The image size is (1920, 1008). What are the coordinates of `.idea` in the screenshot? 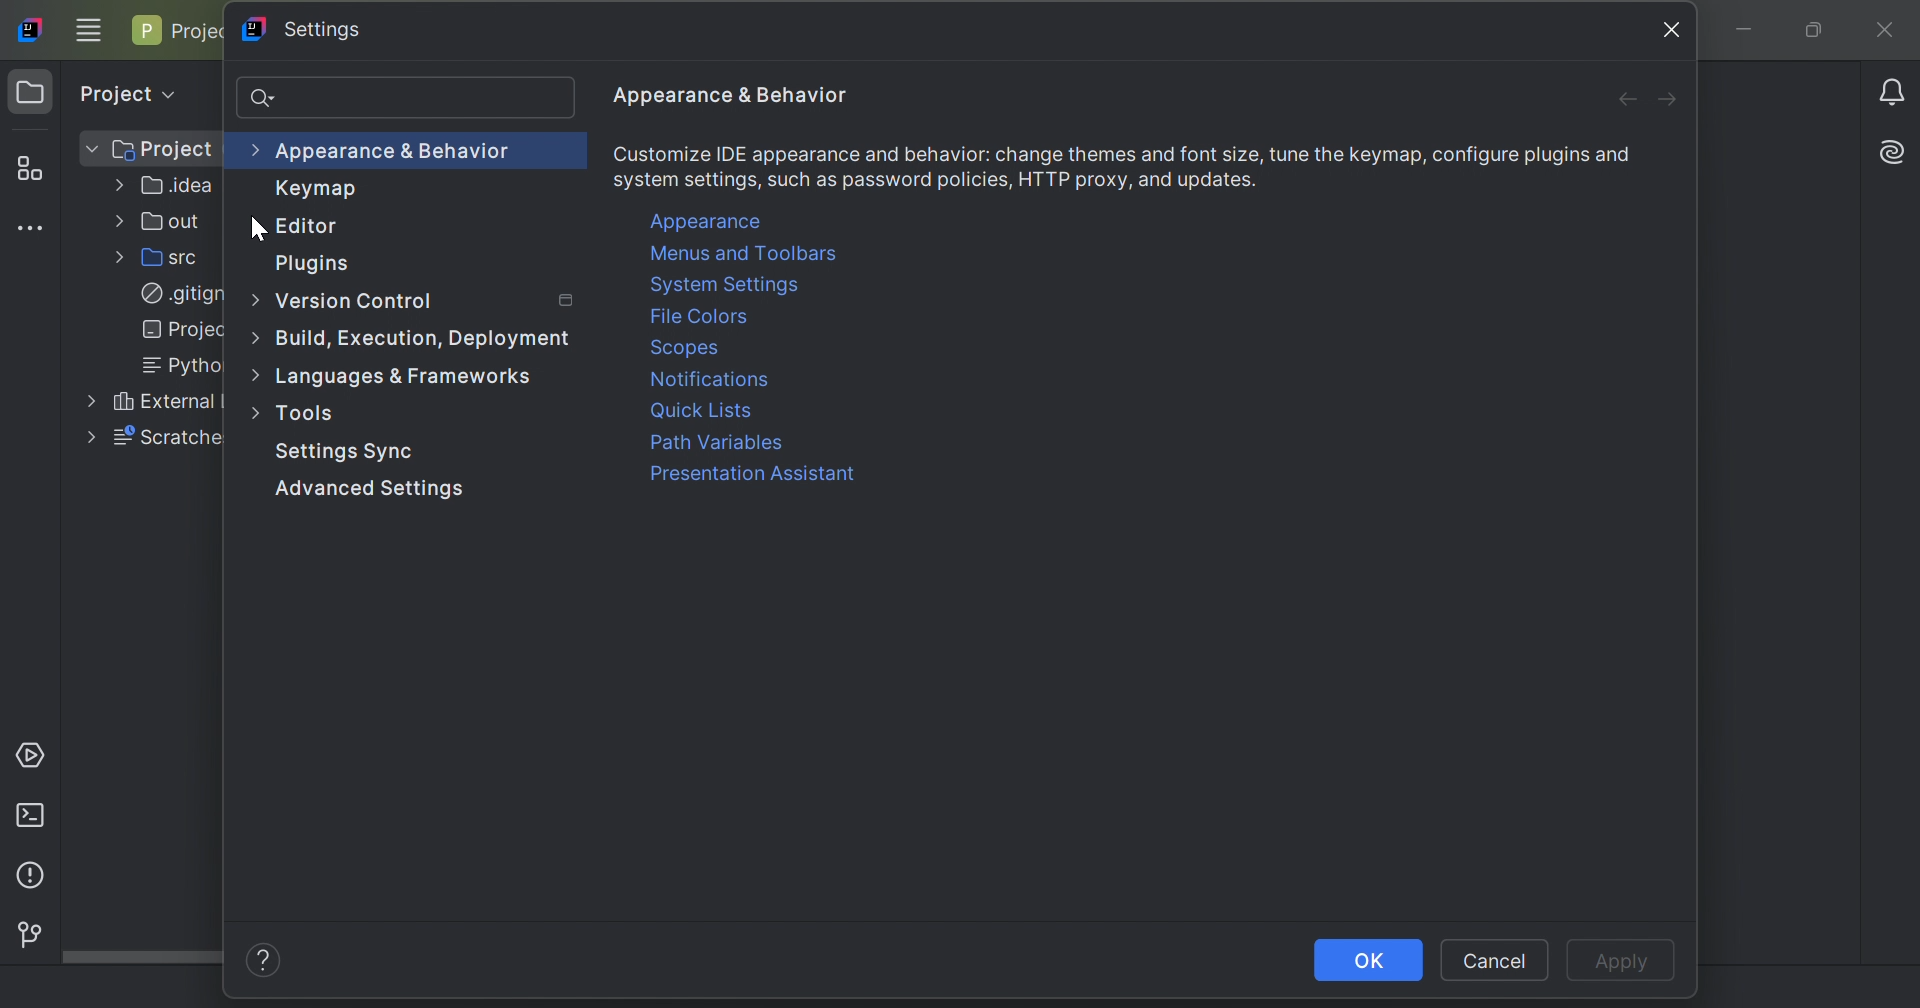 It's located at (167, 189).